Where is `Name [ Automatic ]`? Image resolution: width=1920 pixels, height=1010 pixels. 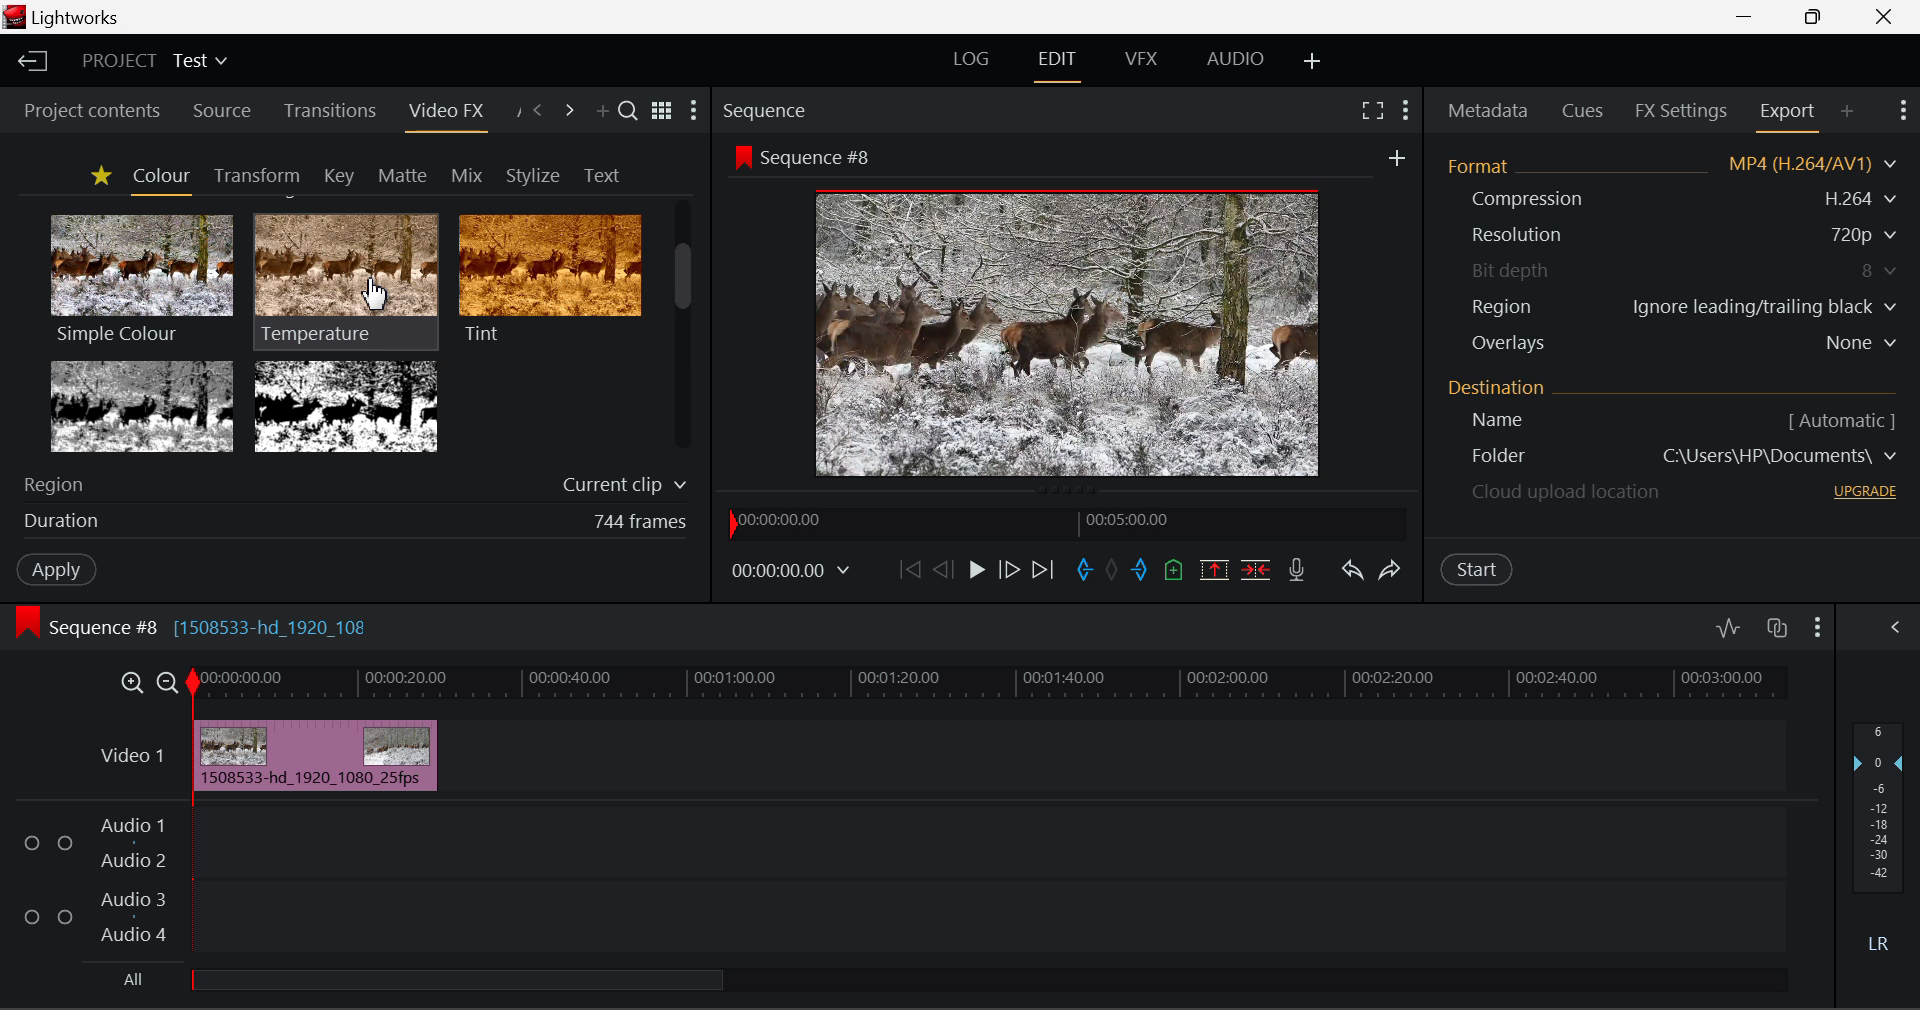 Name [ Automatic ] is located at coordinates (1490, 420).